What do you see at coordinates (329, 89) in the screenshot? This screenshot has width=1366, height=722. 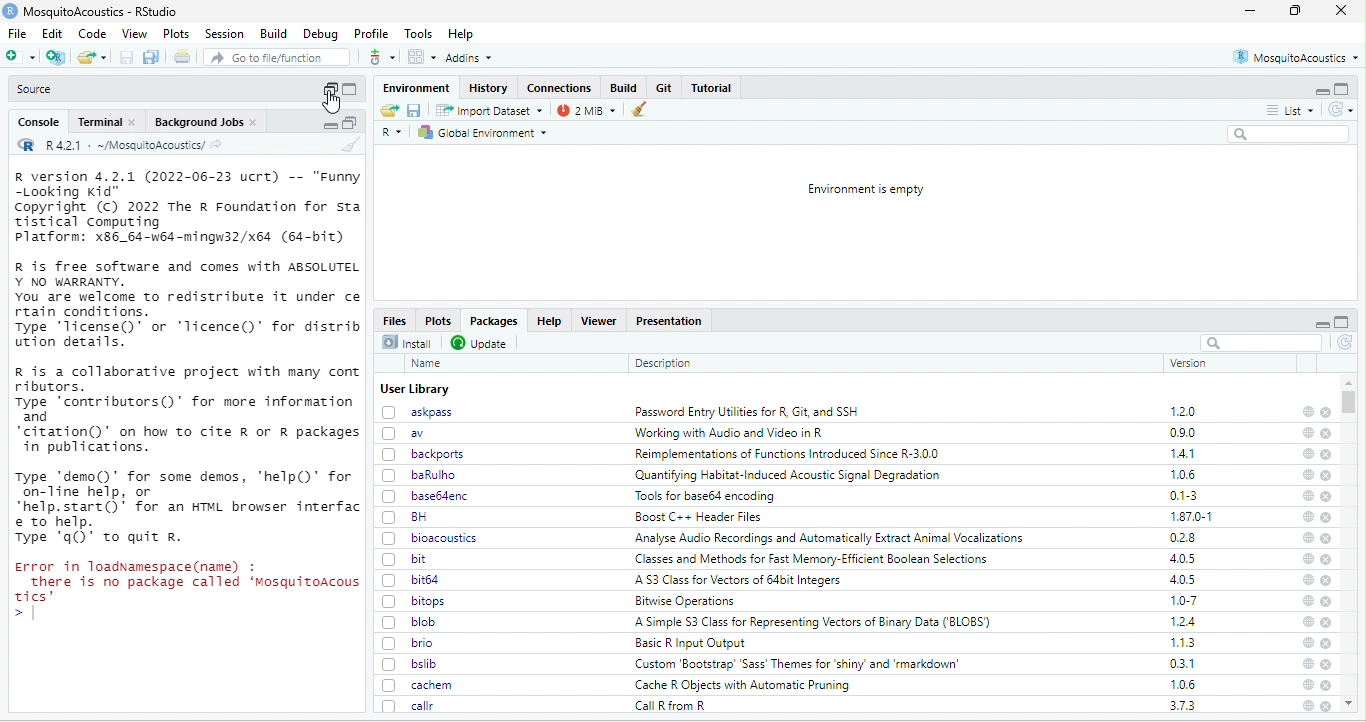 I see `maximize` at bounding box center [329, 89].